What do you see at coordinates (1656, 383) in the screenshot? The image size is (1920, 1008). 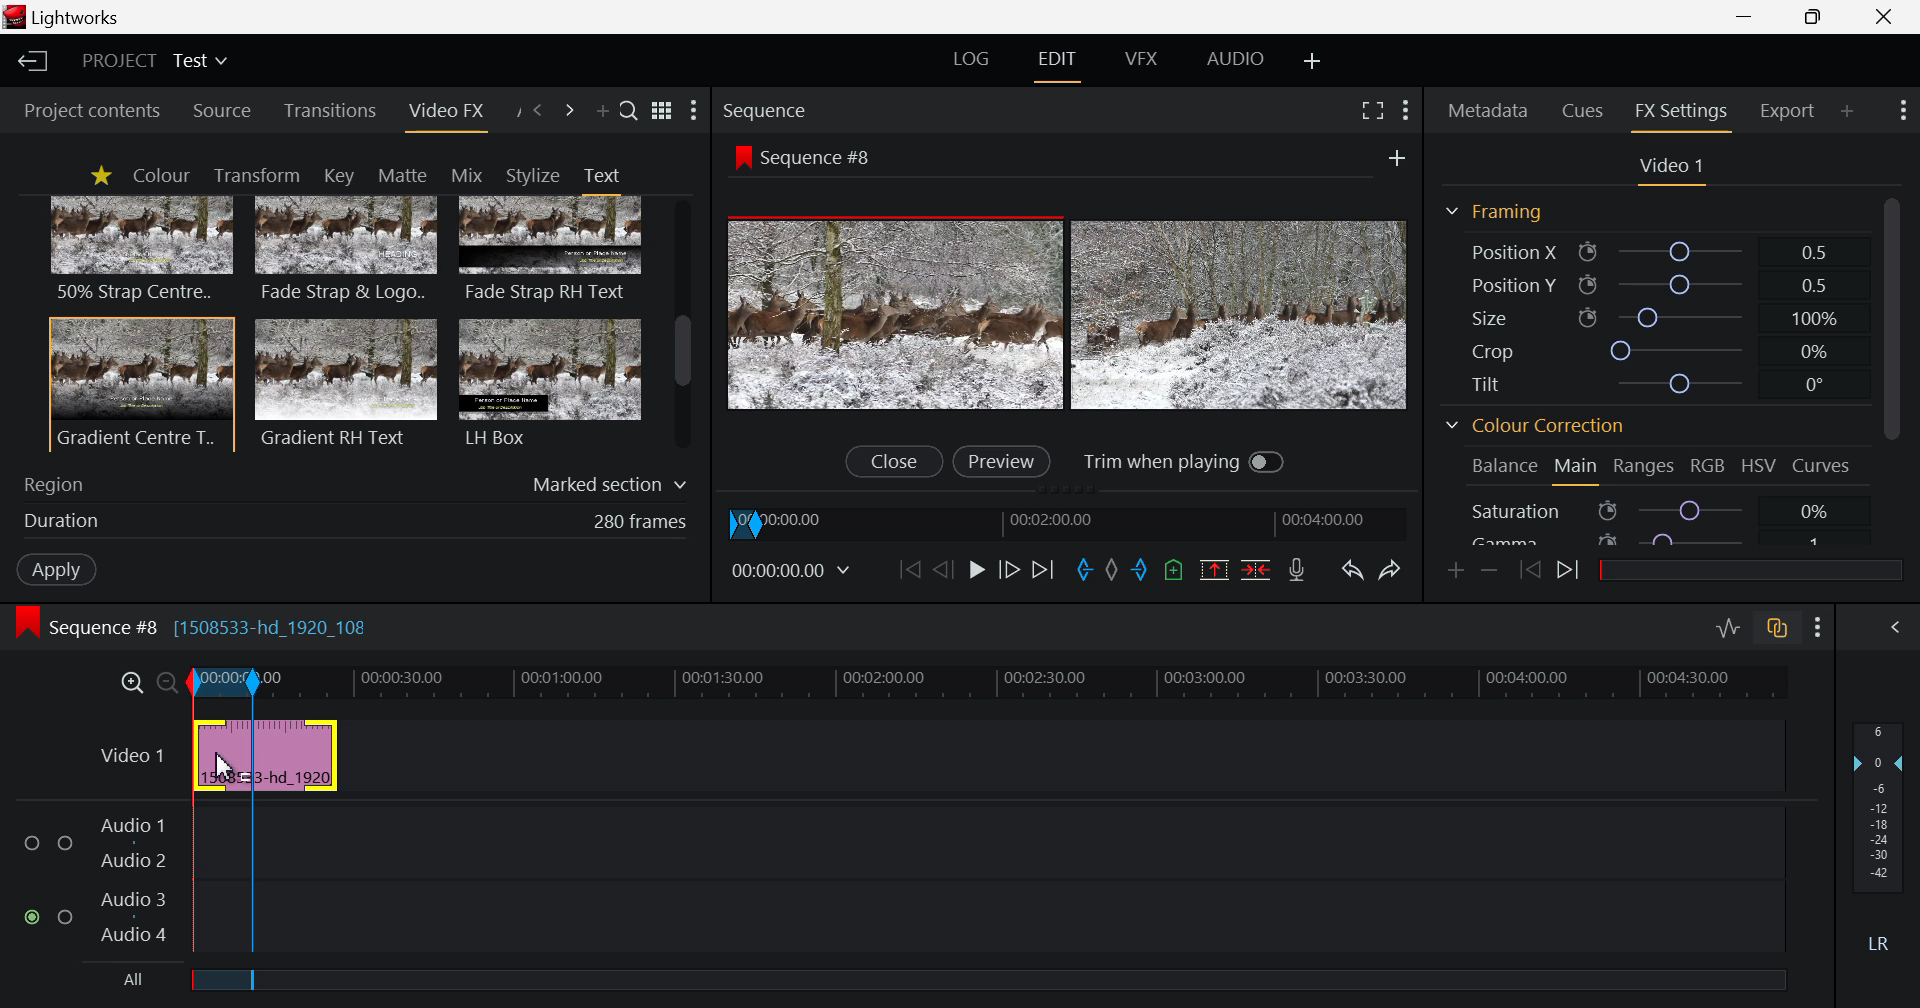 I see `Tilt` at bounding box center [1656, 383].